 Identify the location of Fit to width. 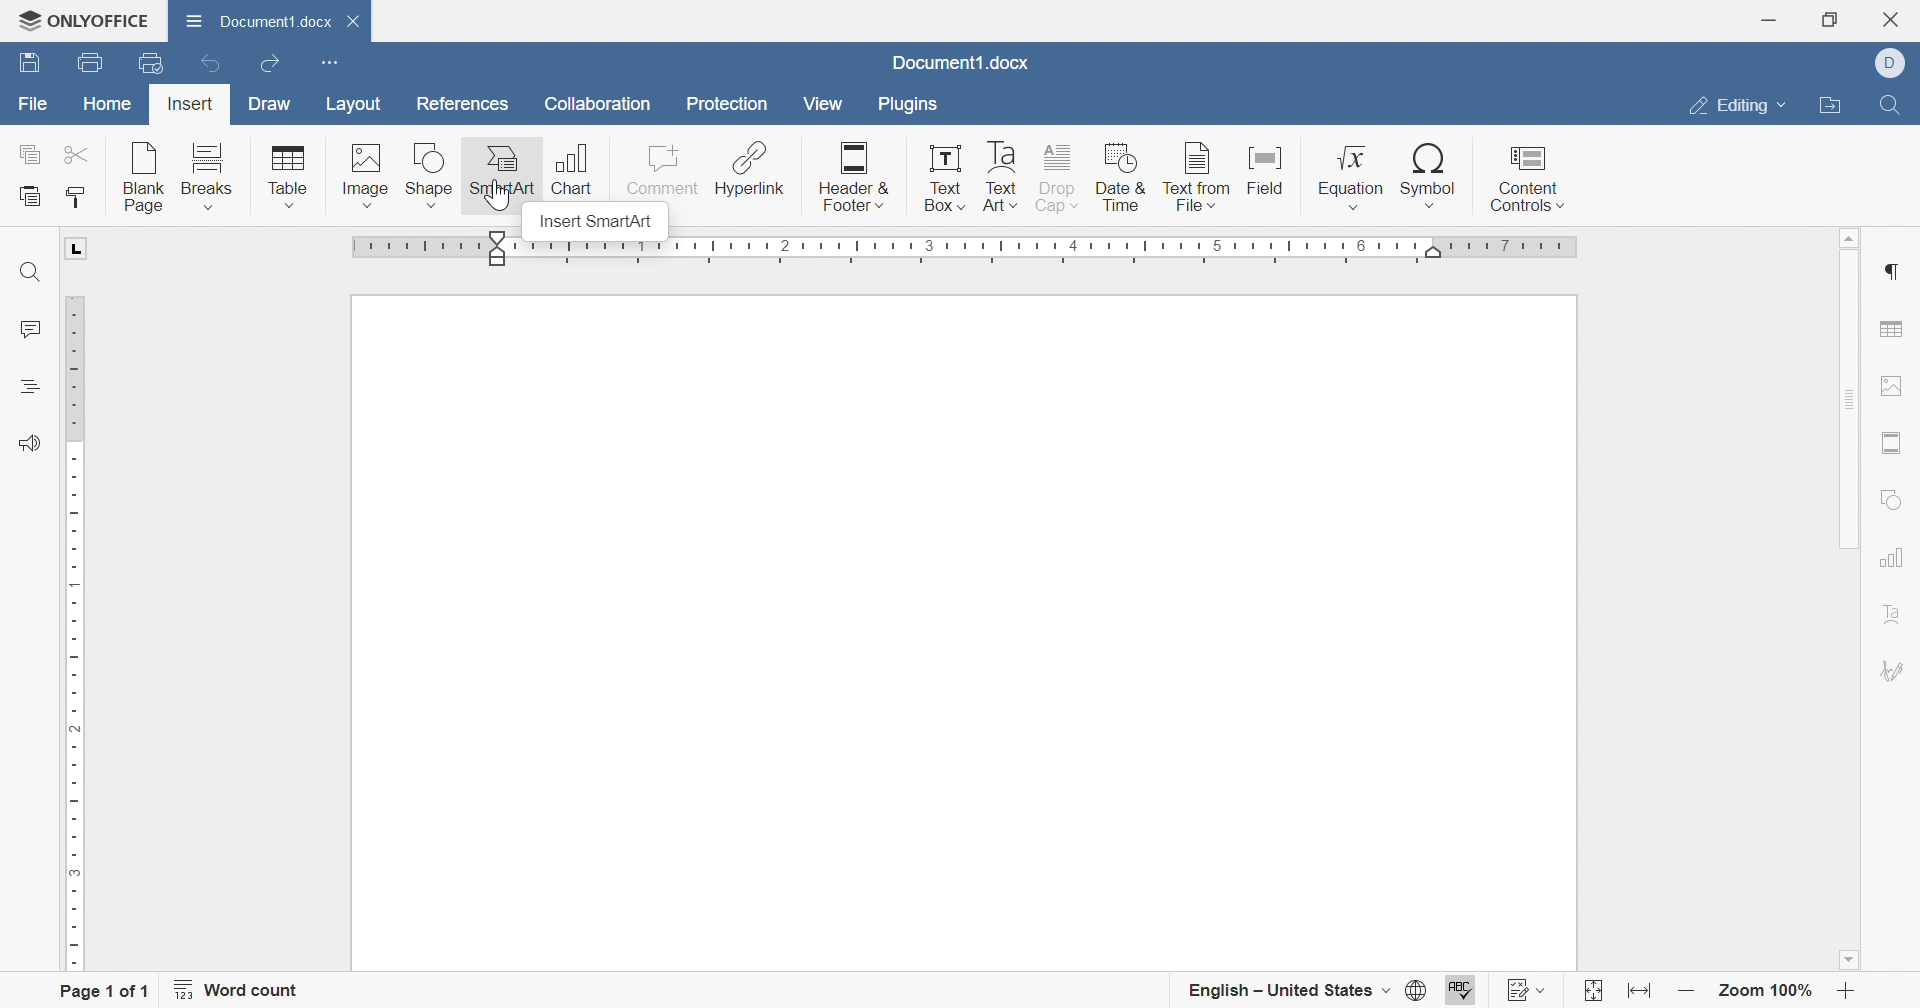
(1636, 992).